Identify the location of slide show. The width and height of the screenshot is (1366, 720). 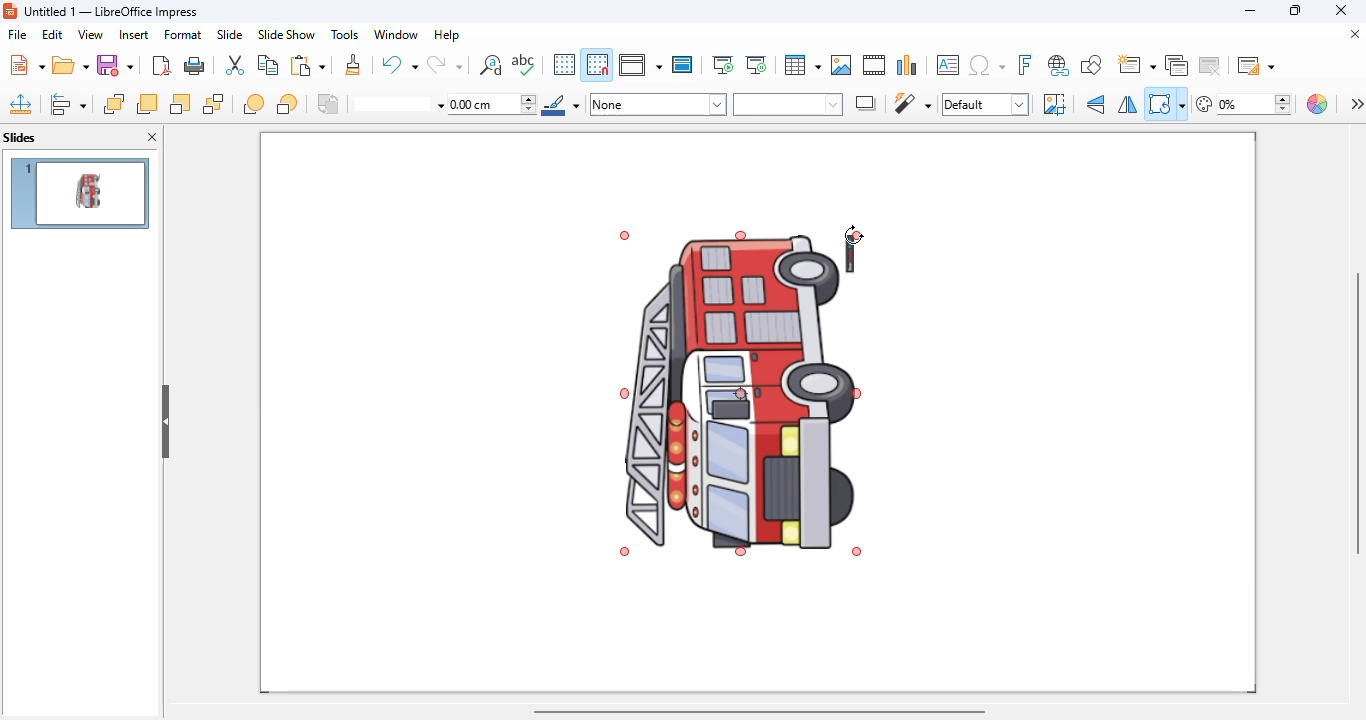
(286, 34).